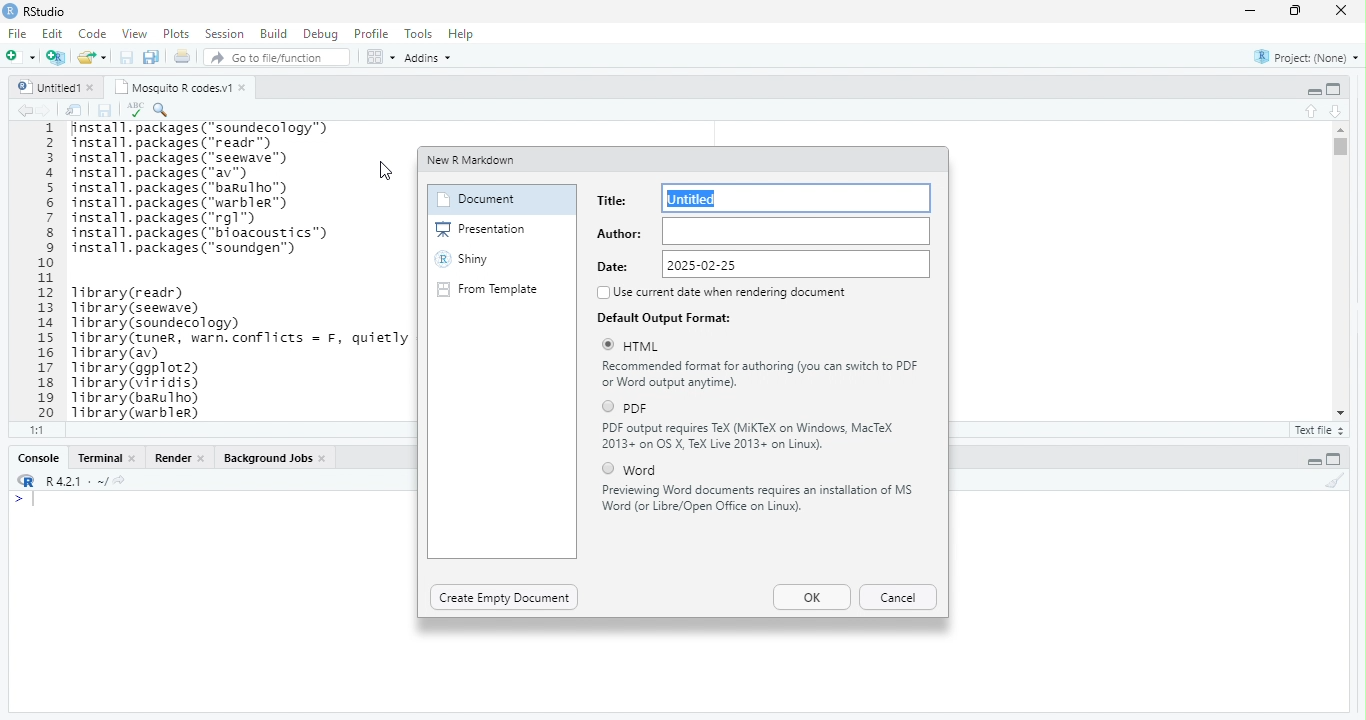 Image resolution: width=1366 pixels, height=720 pixels. I want to click on scrollbar, so click(1342, 270).